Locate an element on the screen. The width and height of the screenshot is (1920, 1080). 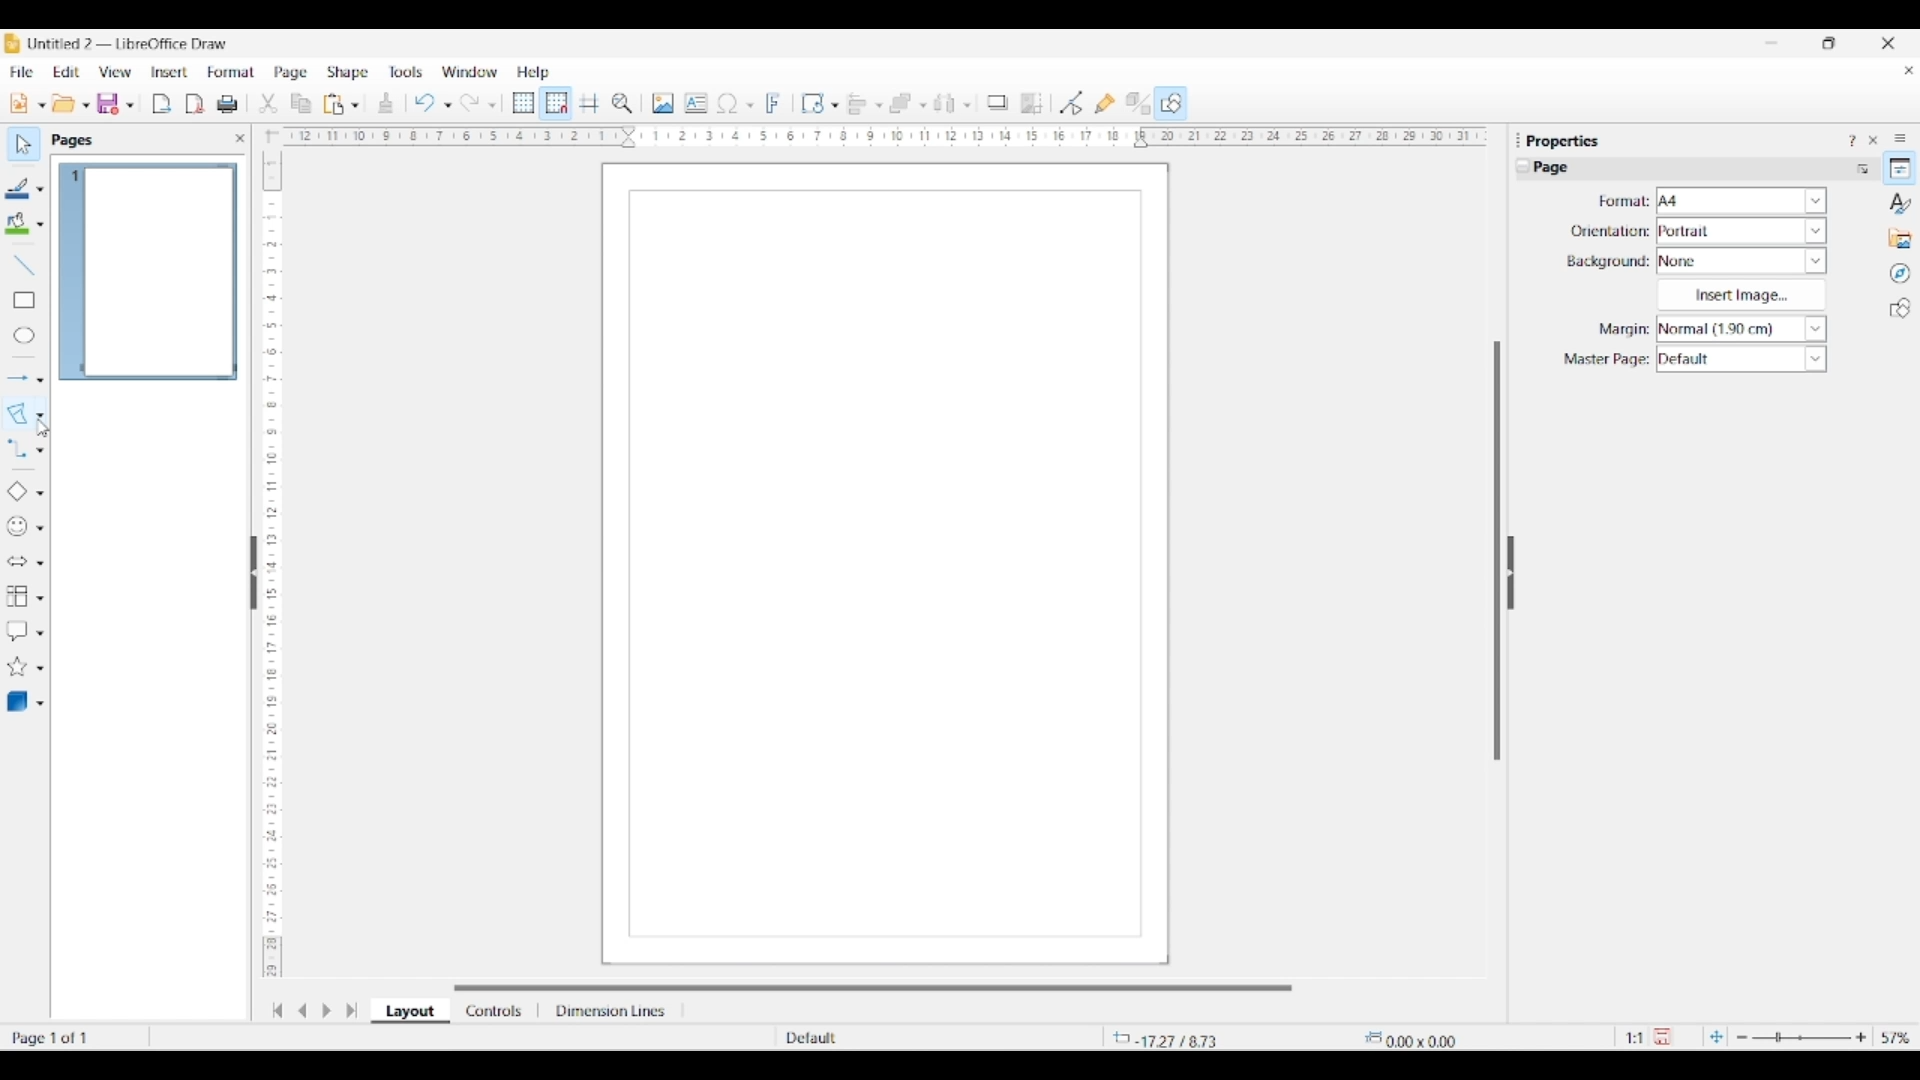
Page is located at coordinates (291, 74).